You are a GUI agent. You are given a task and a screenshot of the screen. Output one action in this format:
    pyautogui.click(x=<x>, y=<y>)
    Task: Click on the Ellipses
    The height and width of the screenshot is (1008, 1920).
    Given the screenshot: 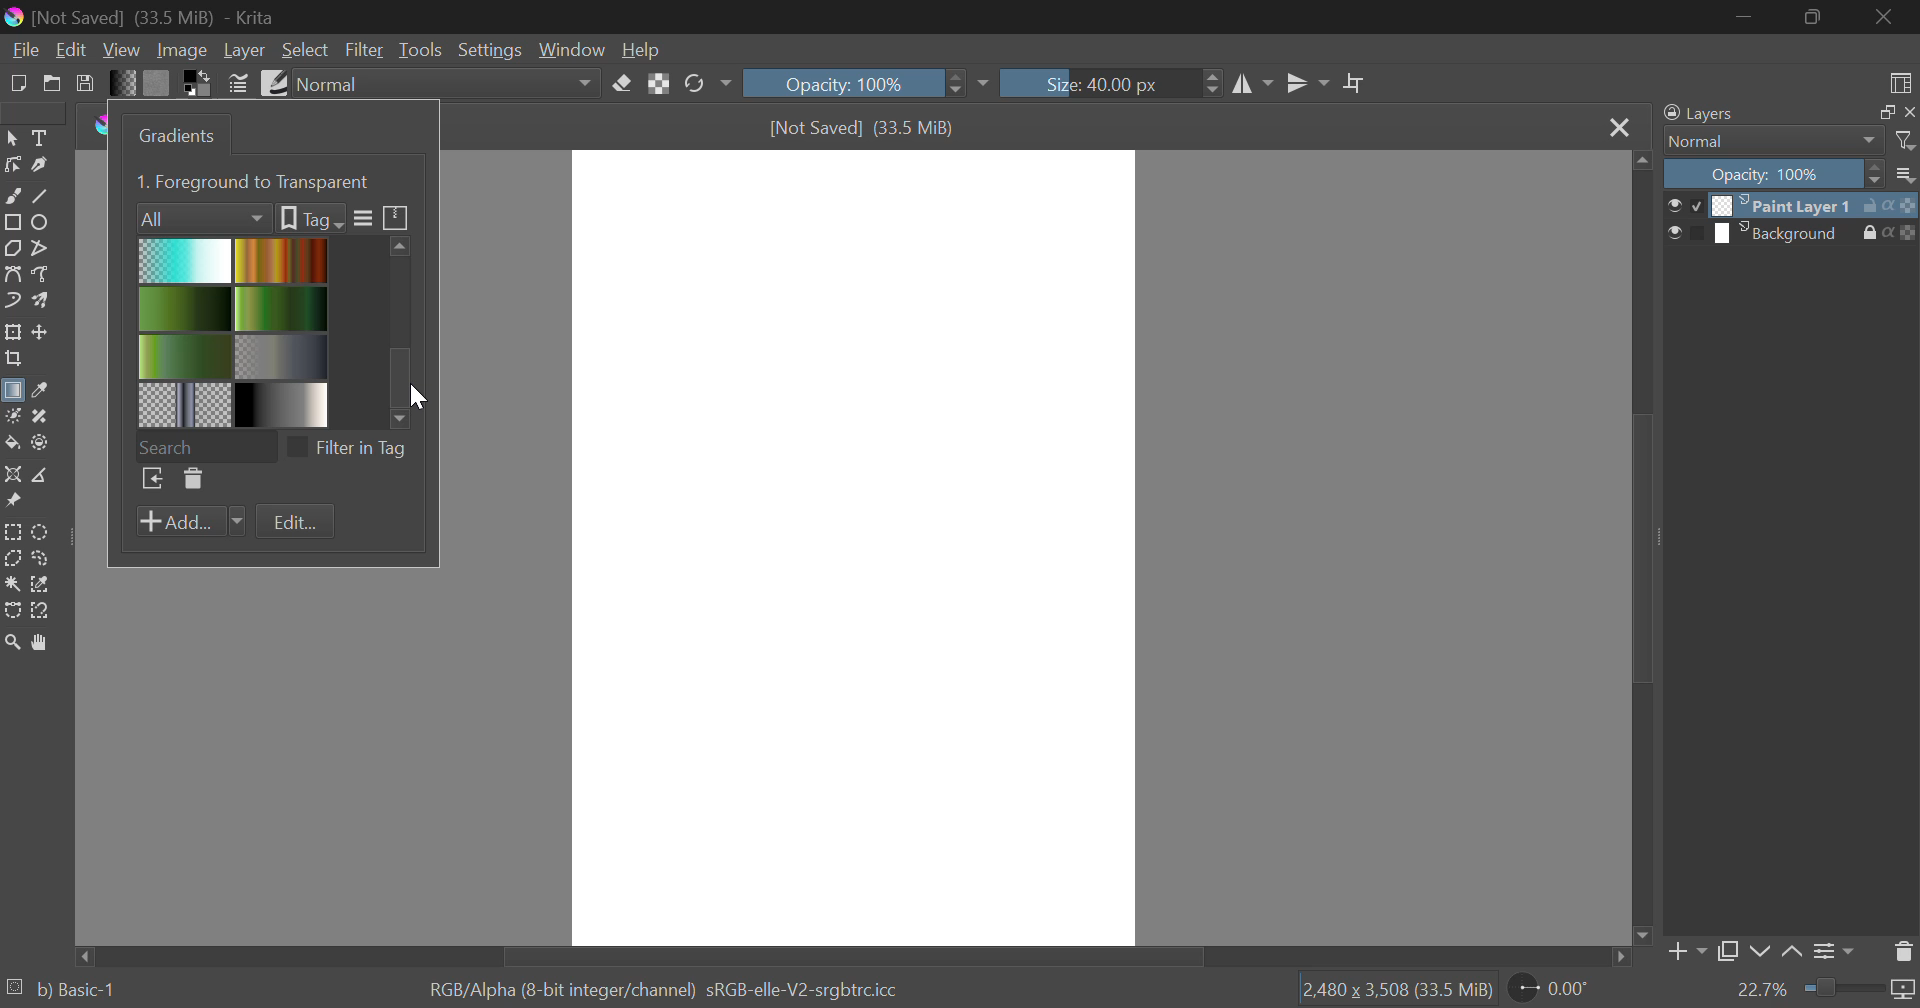 What is the action you would take?
    pyautogui.click(x=41, y=222)
    